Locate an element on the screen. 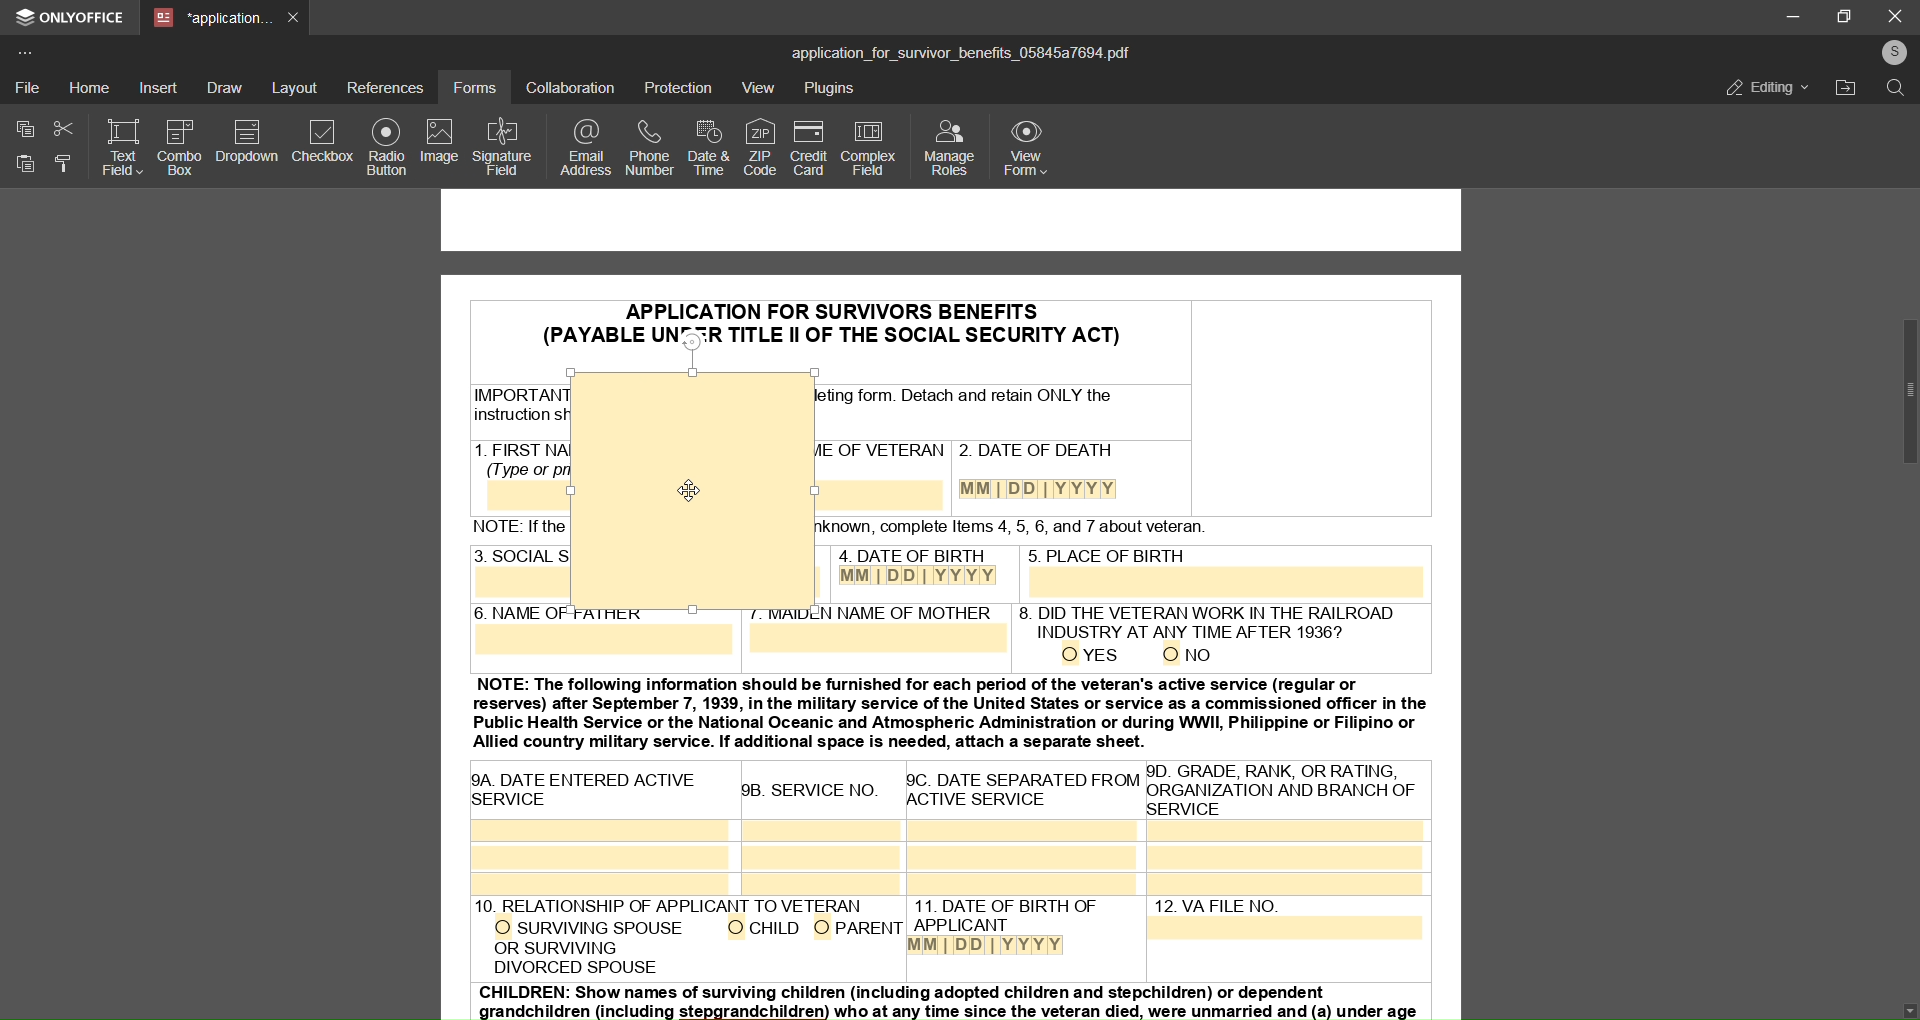 The height and width of the screenshot is (1020, 1920). PDF of application for survivors benefits is located at coordinates (1146, 414).